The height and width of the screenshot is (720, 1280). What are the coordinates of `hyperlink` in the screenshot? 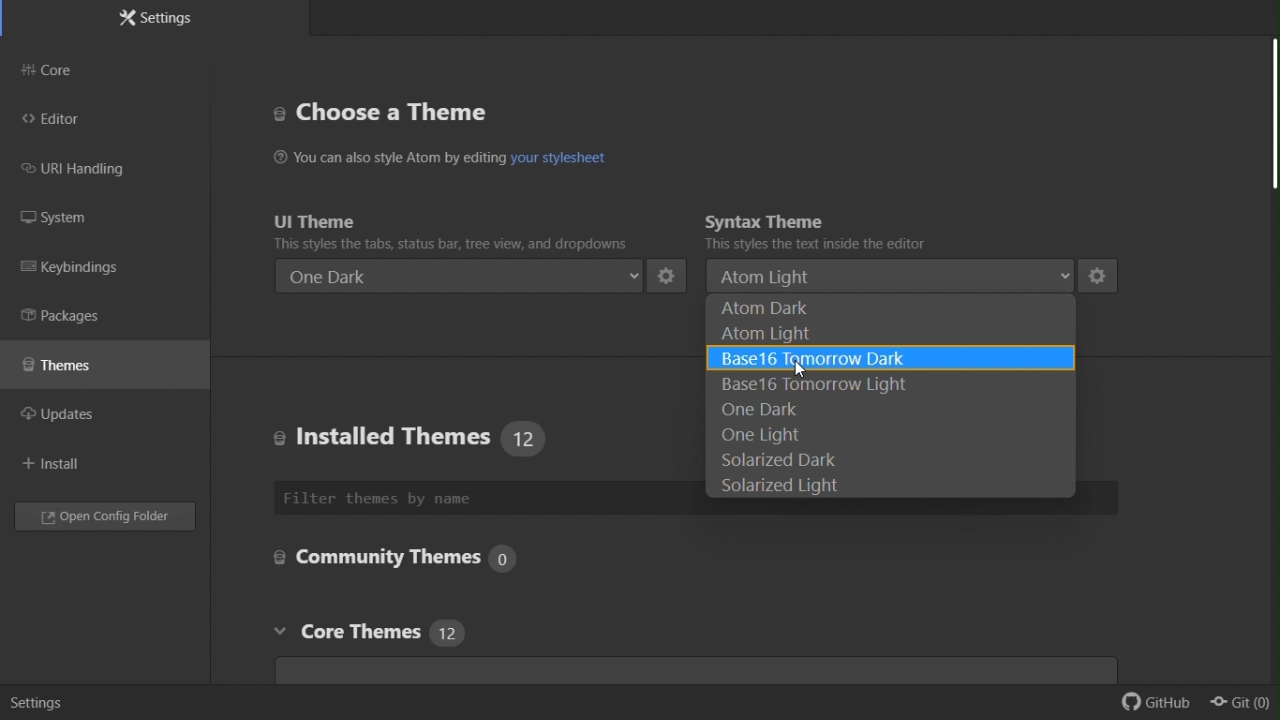 It's located at (559, 160).